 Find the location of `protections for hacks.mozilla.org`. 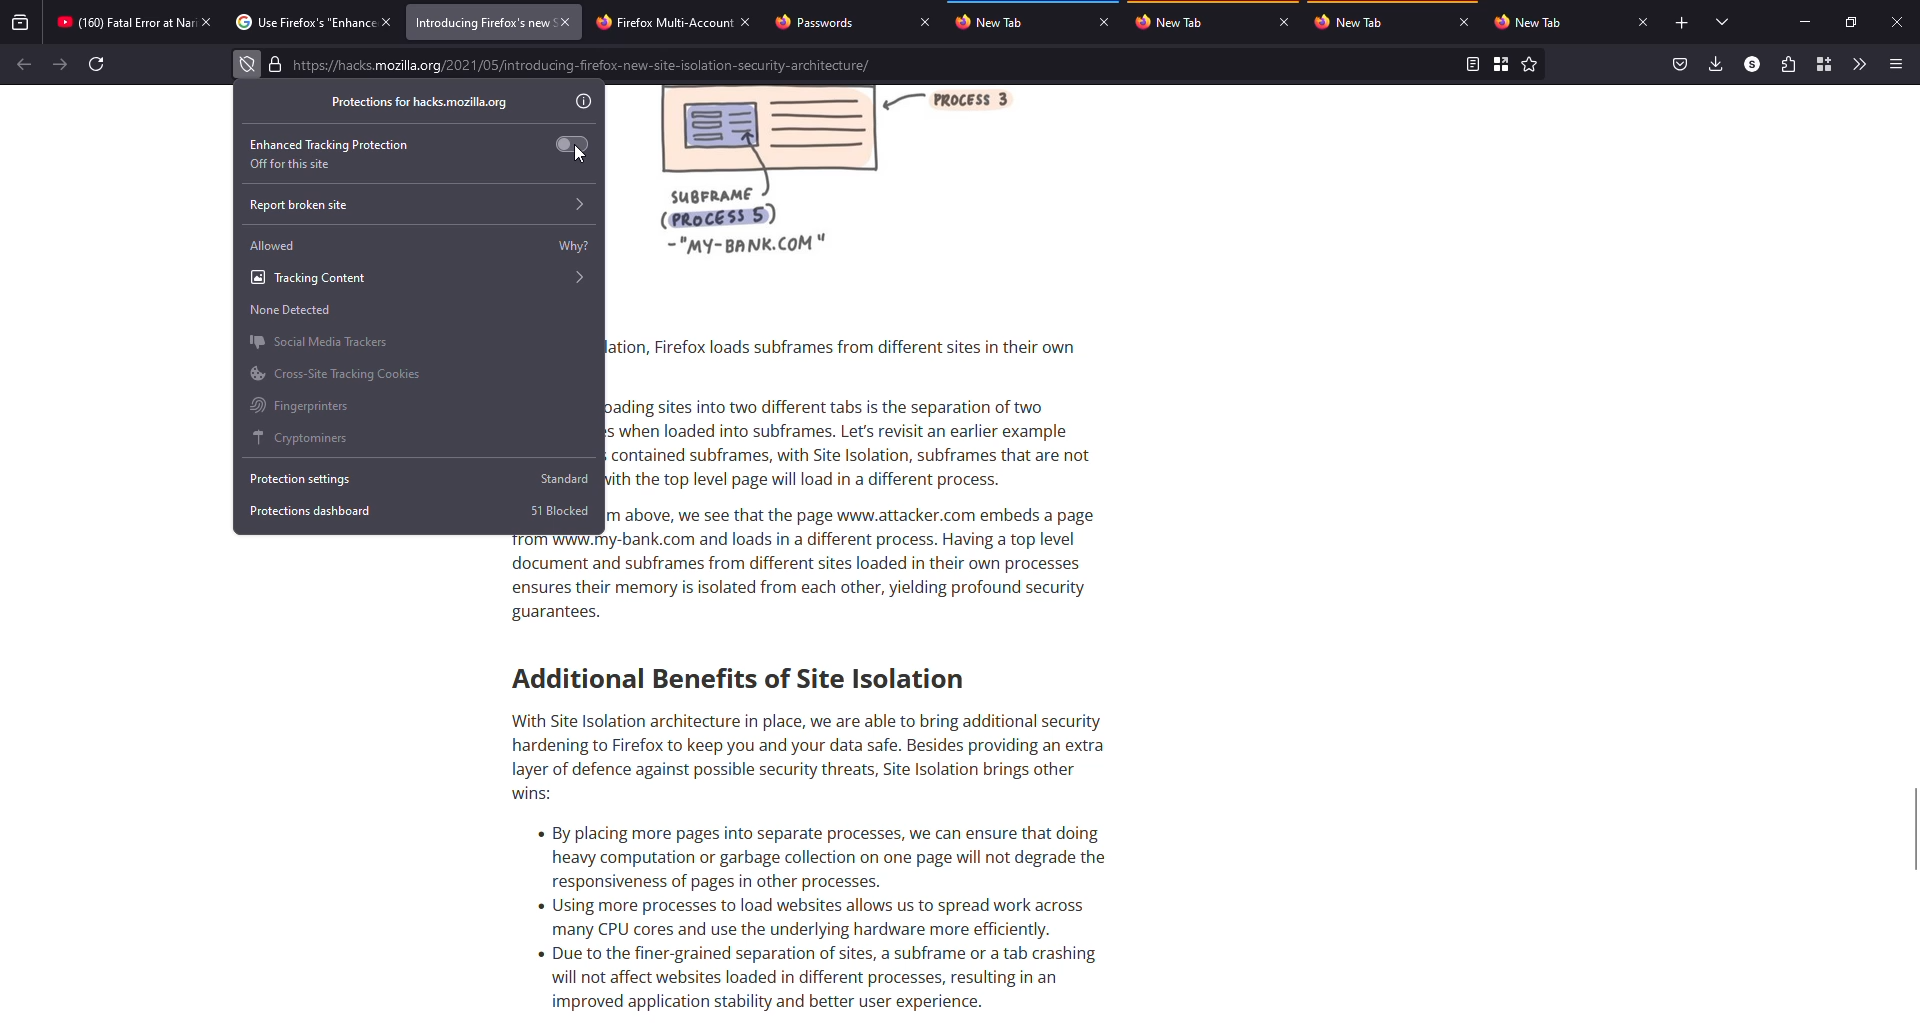

protections for hacks.mozilla.org is located at coordinates (418, 102).